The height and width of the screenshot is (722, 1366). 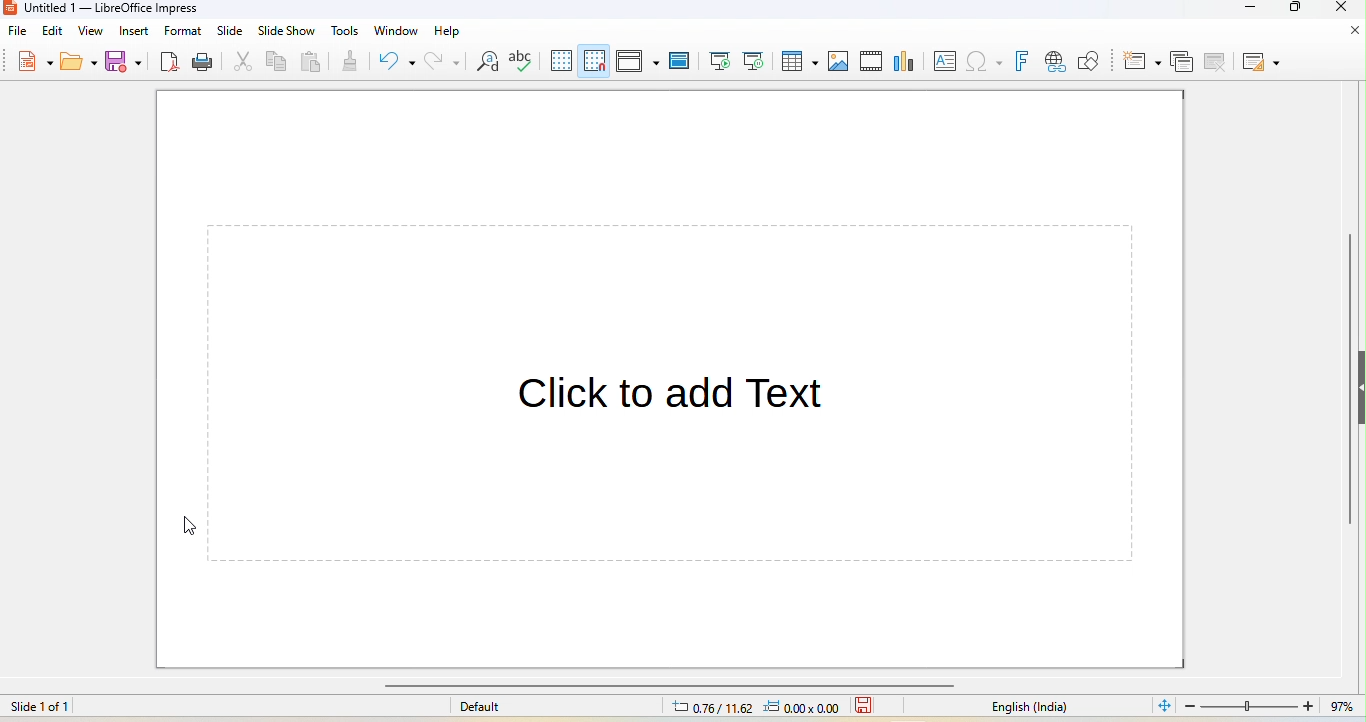 What do you see at coordinates (756, 60) in the screenshot?
I see `start from current` at bounding box center [756, 60].